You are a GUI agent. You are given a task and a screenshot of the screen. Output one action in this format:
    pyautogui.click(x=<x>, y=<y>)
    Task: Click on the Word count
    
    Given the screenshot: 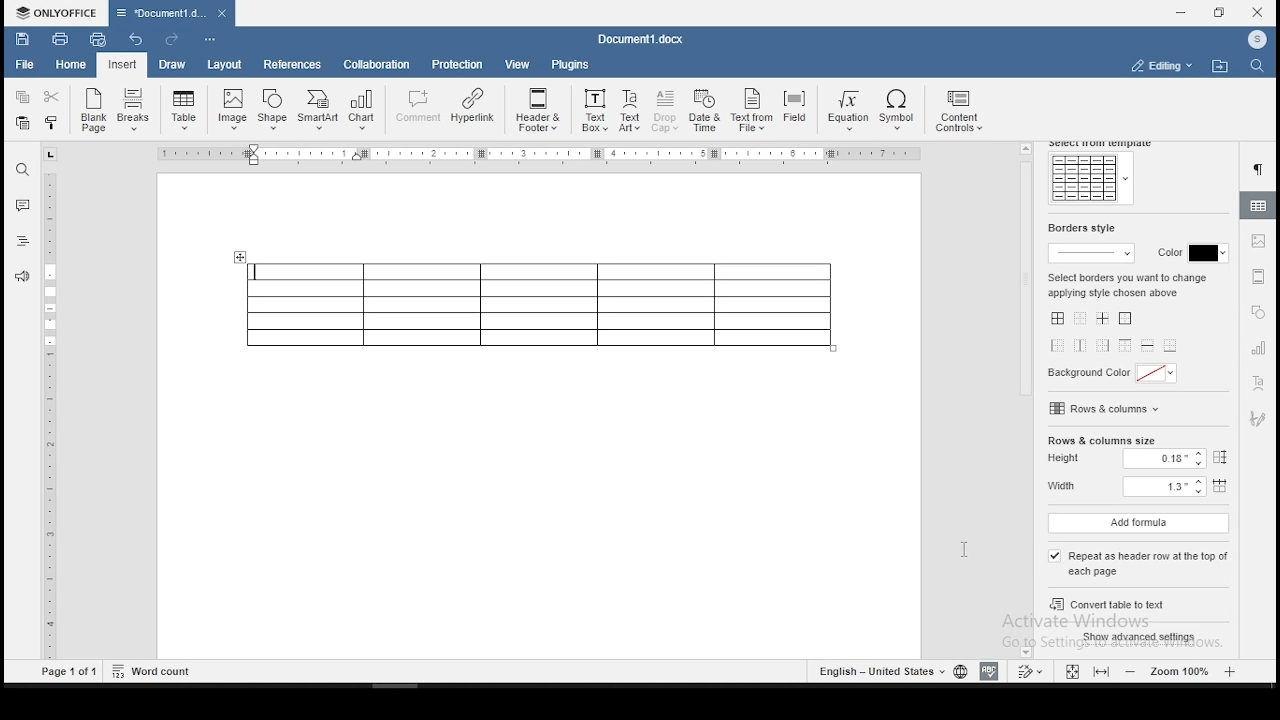 What is the action you would take?
    pyautogui.click(x=152, y=671)
    